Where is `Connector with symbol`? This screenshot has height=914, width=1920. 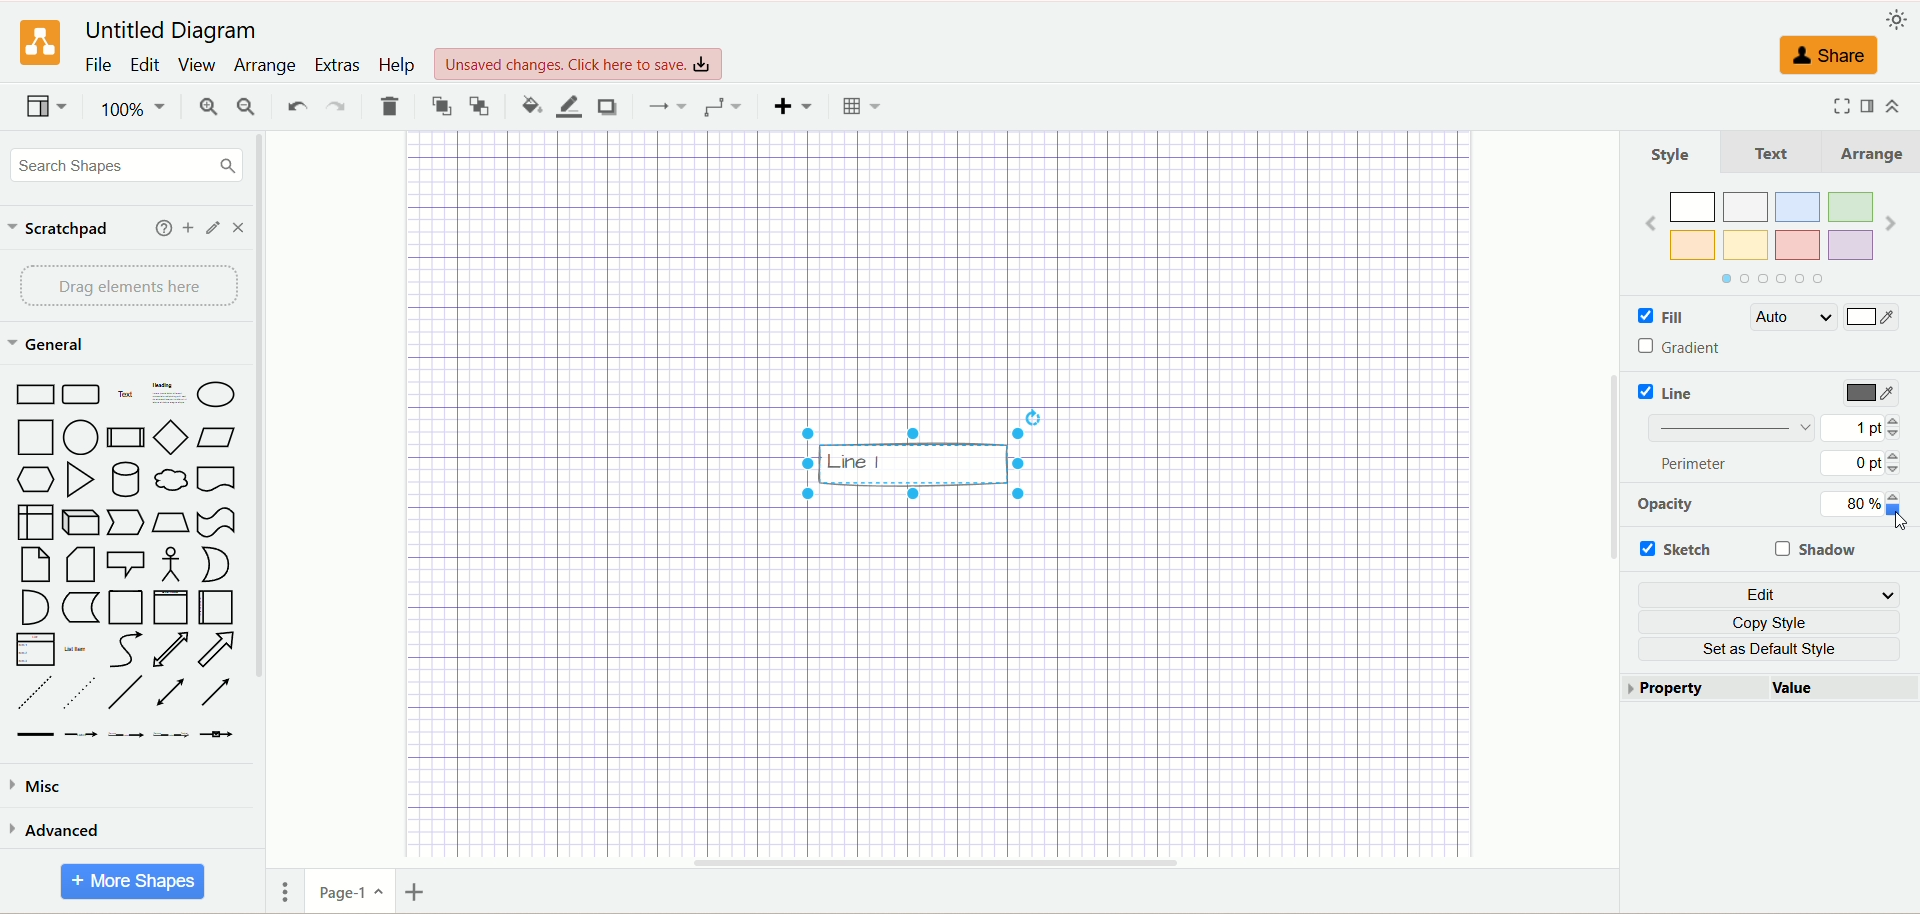 Connector with symbol is located at coordinates (216, 735).